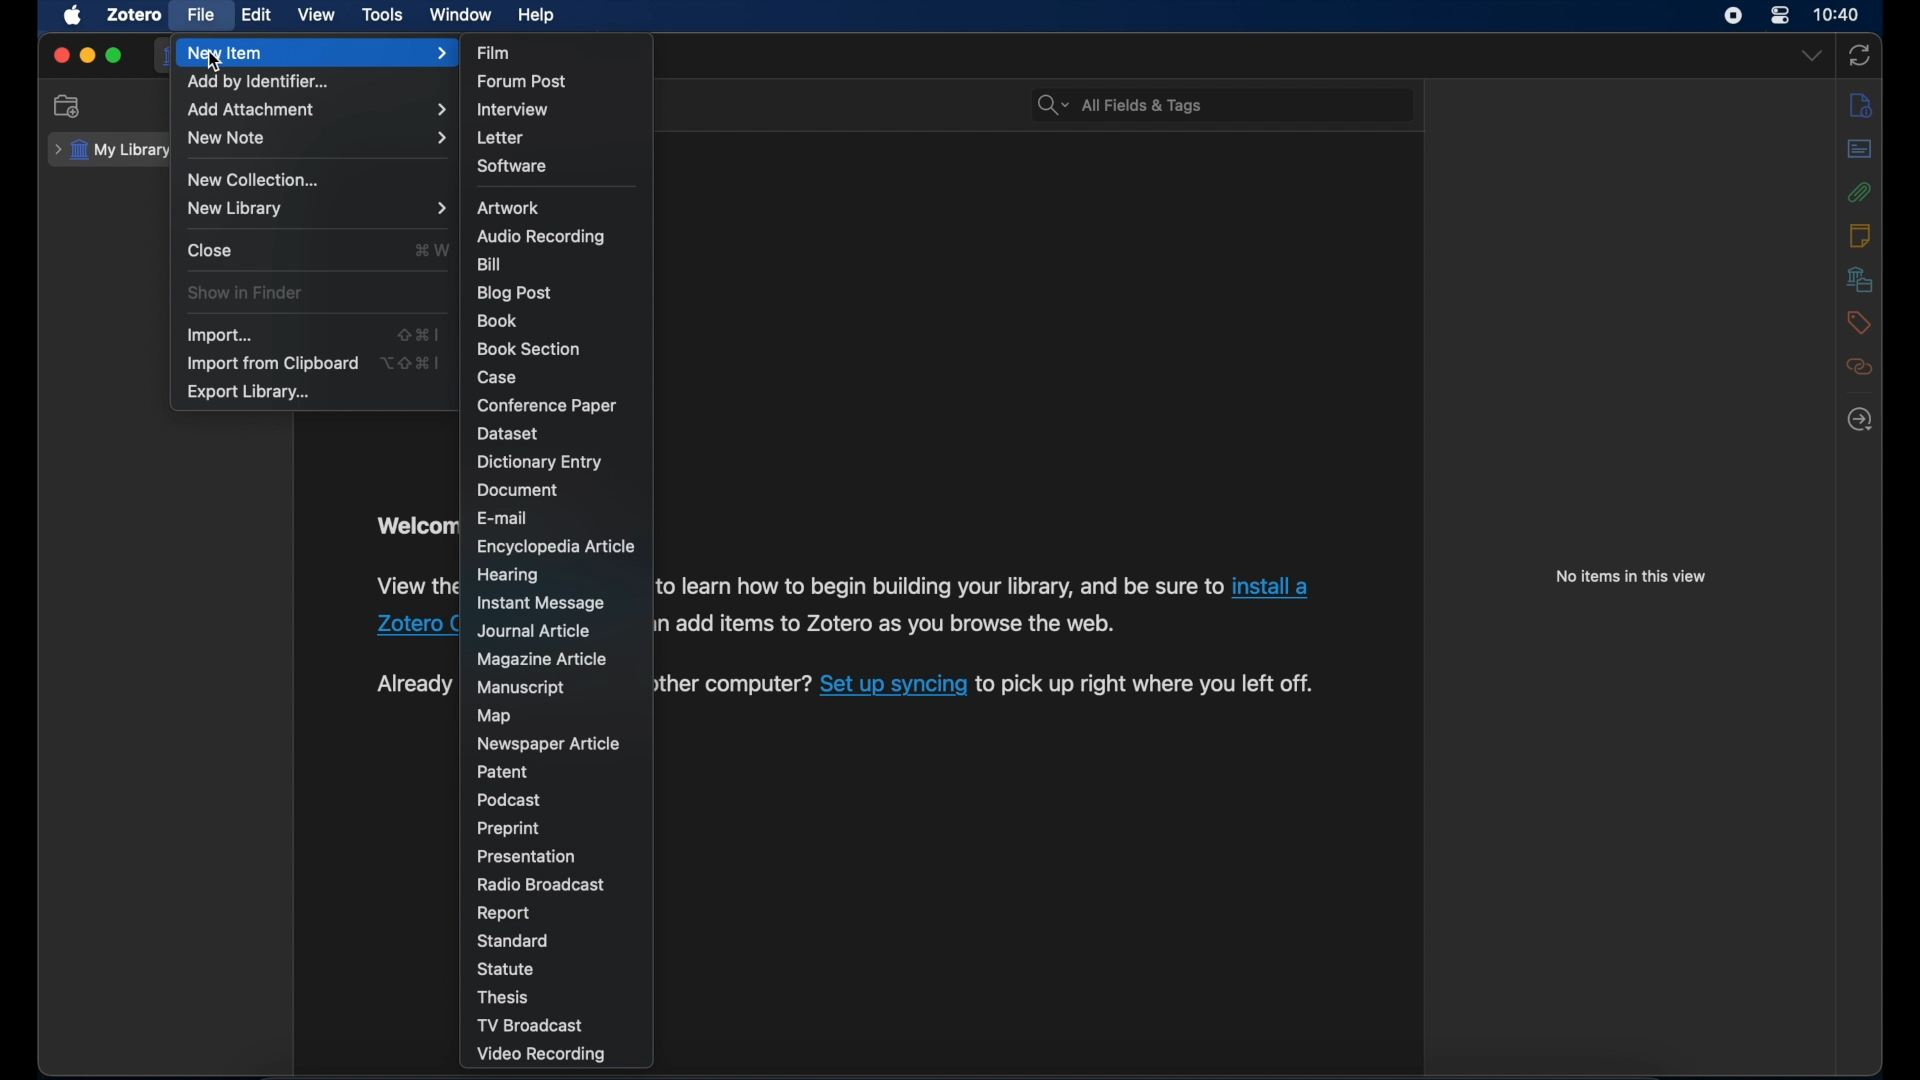 This screenshot has height=1080, width=1920. What do you see at coordinates (508, 208) in the screenshot?
I see `artwork` at bounding box center [508, 208].